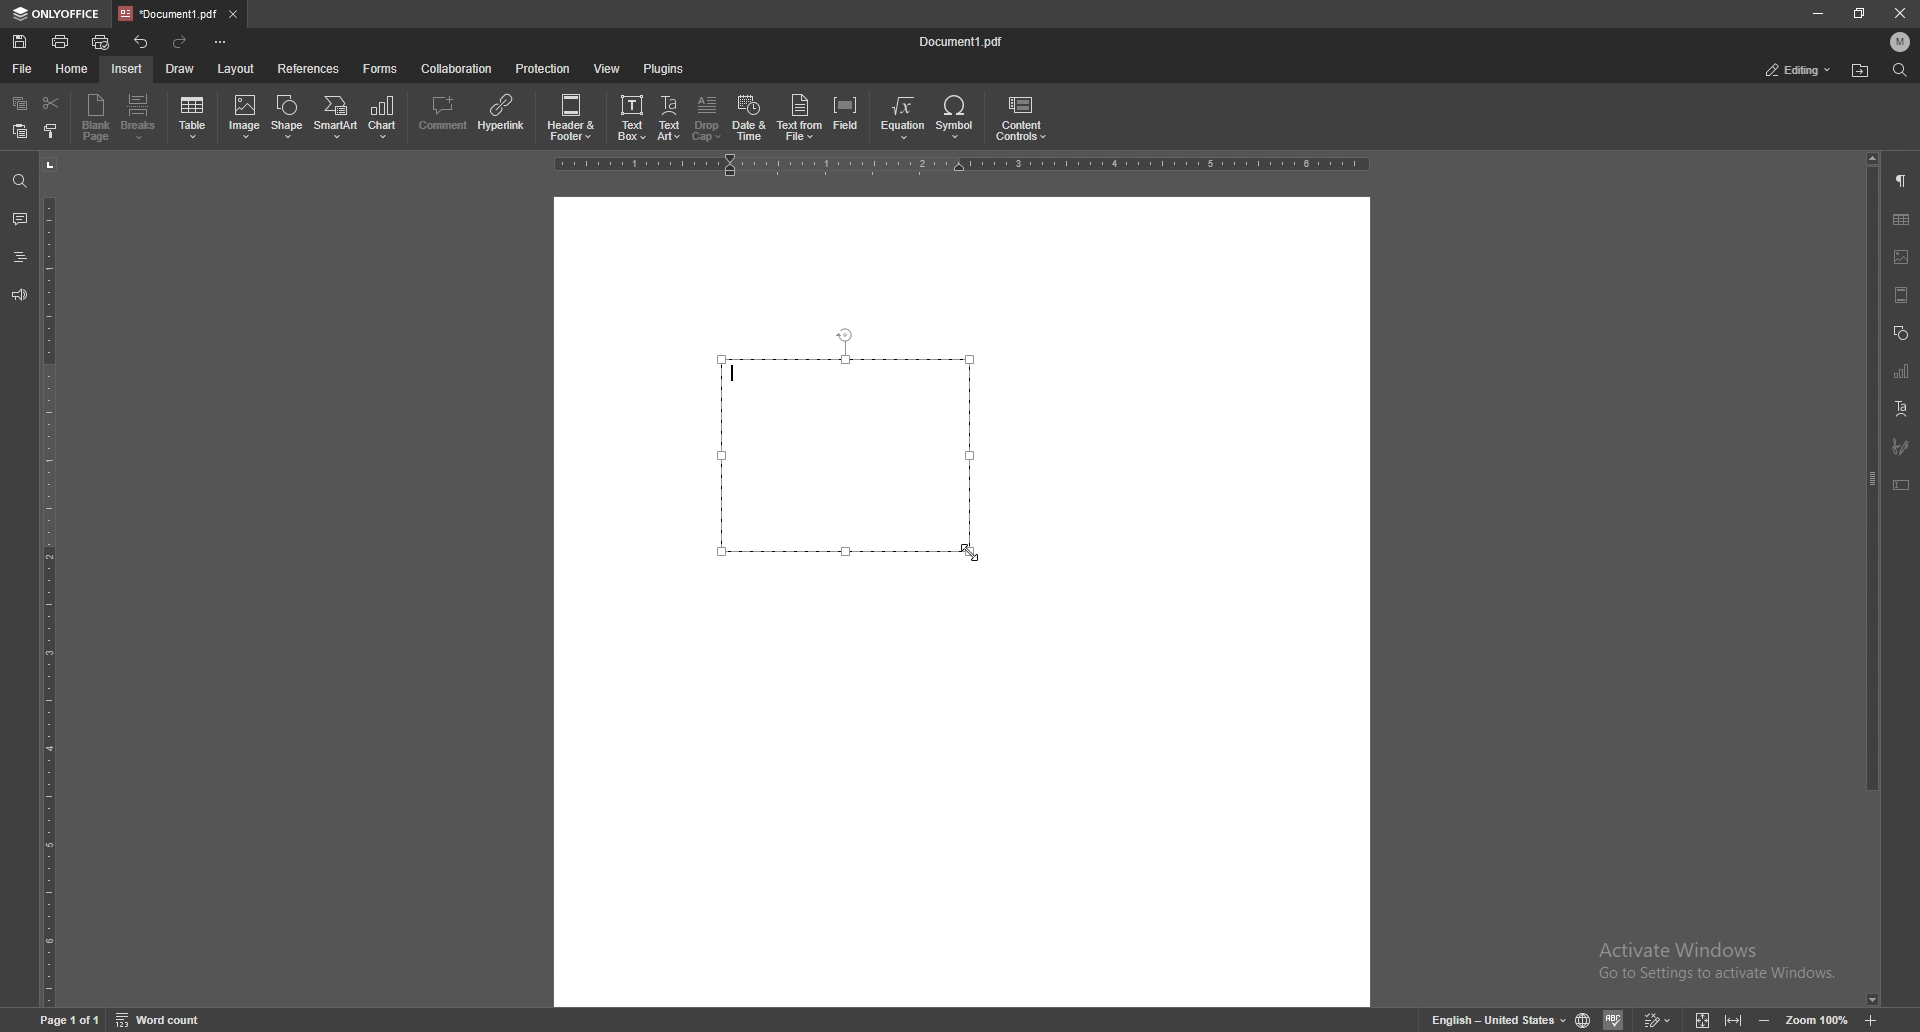 This screenshot has height=1032, width=1920. What do you see at coordinates (1900, 371) in the screenshot?
I see `chart` at bounding box center [1900, 371].